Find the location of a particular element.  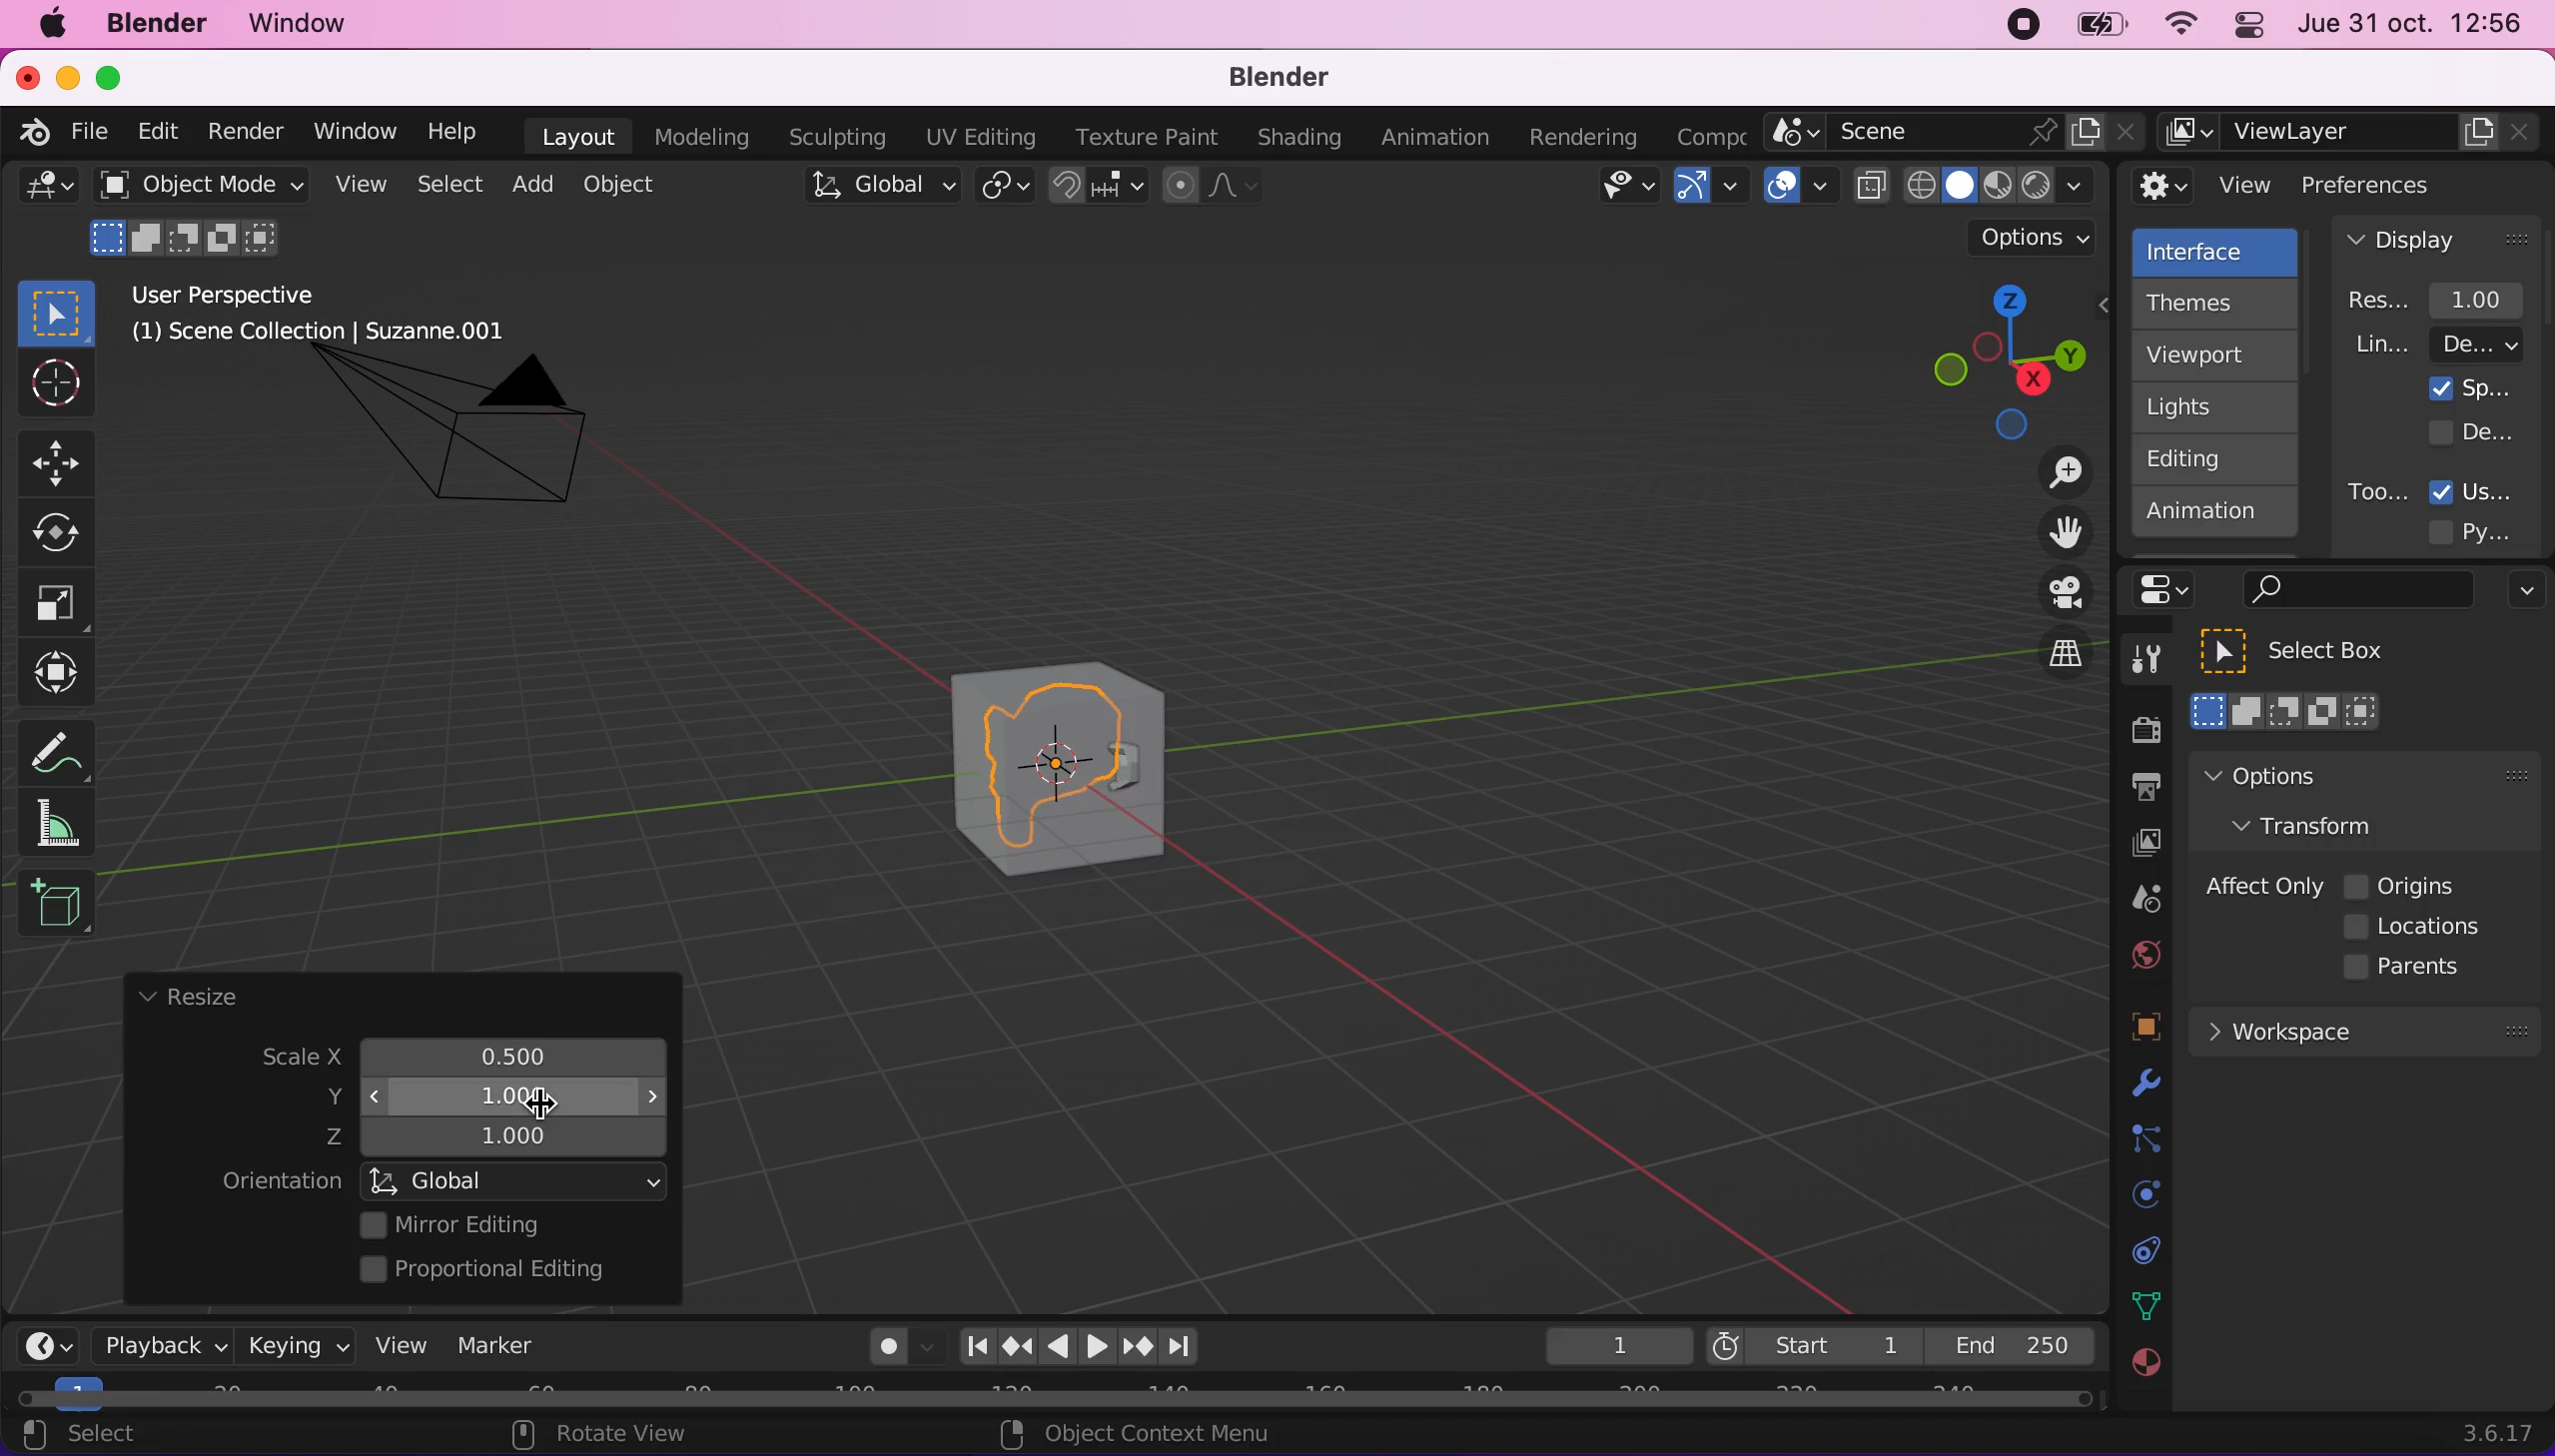

tooltips is located at coordinates (2376, 491).